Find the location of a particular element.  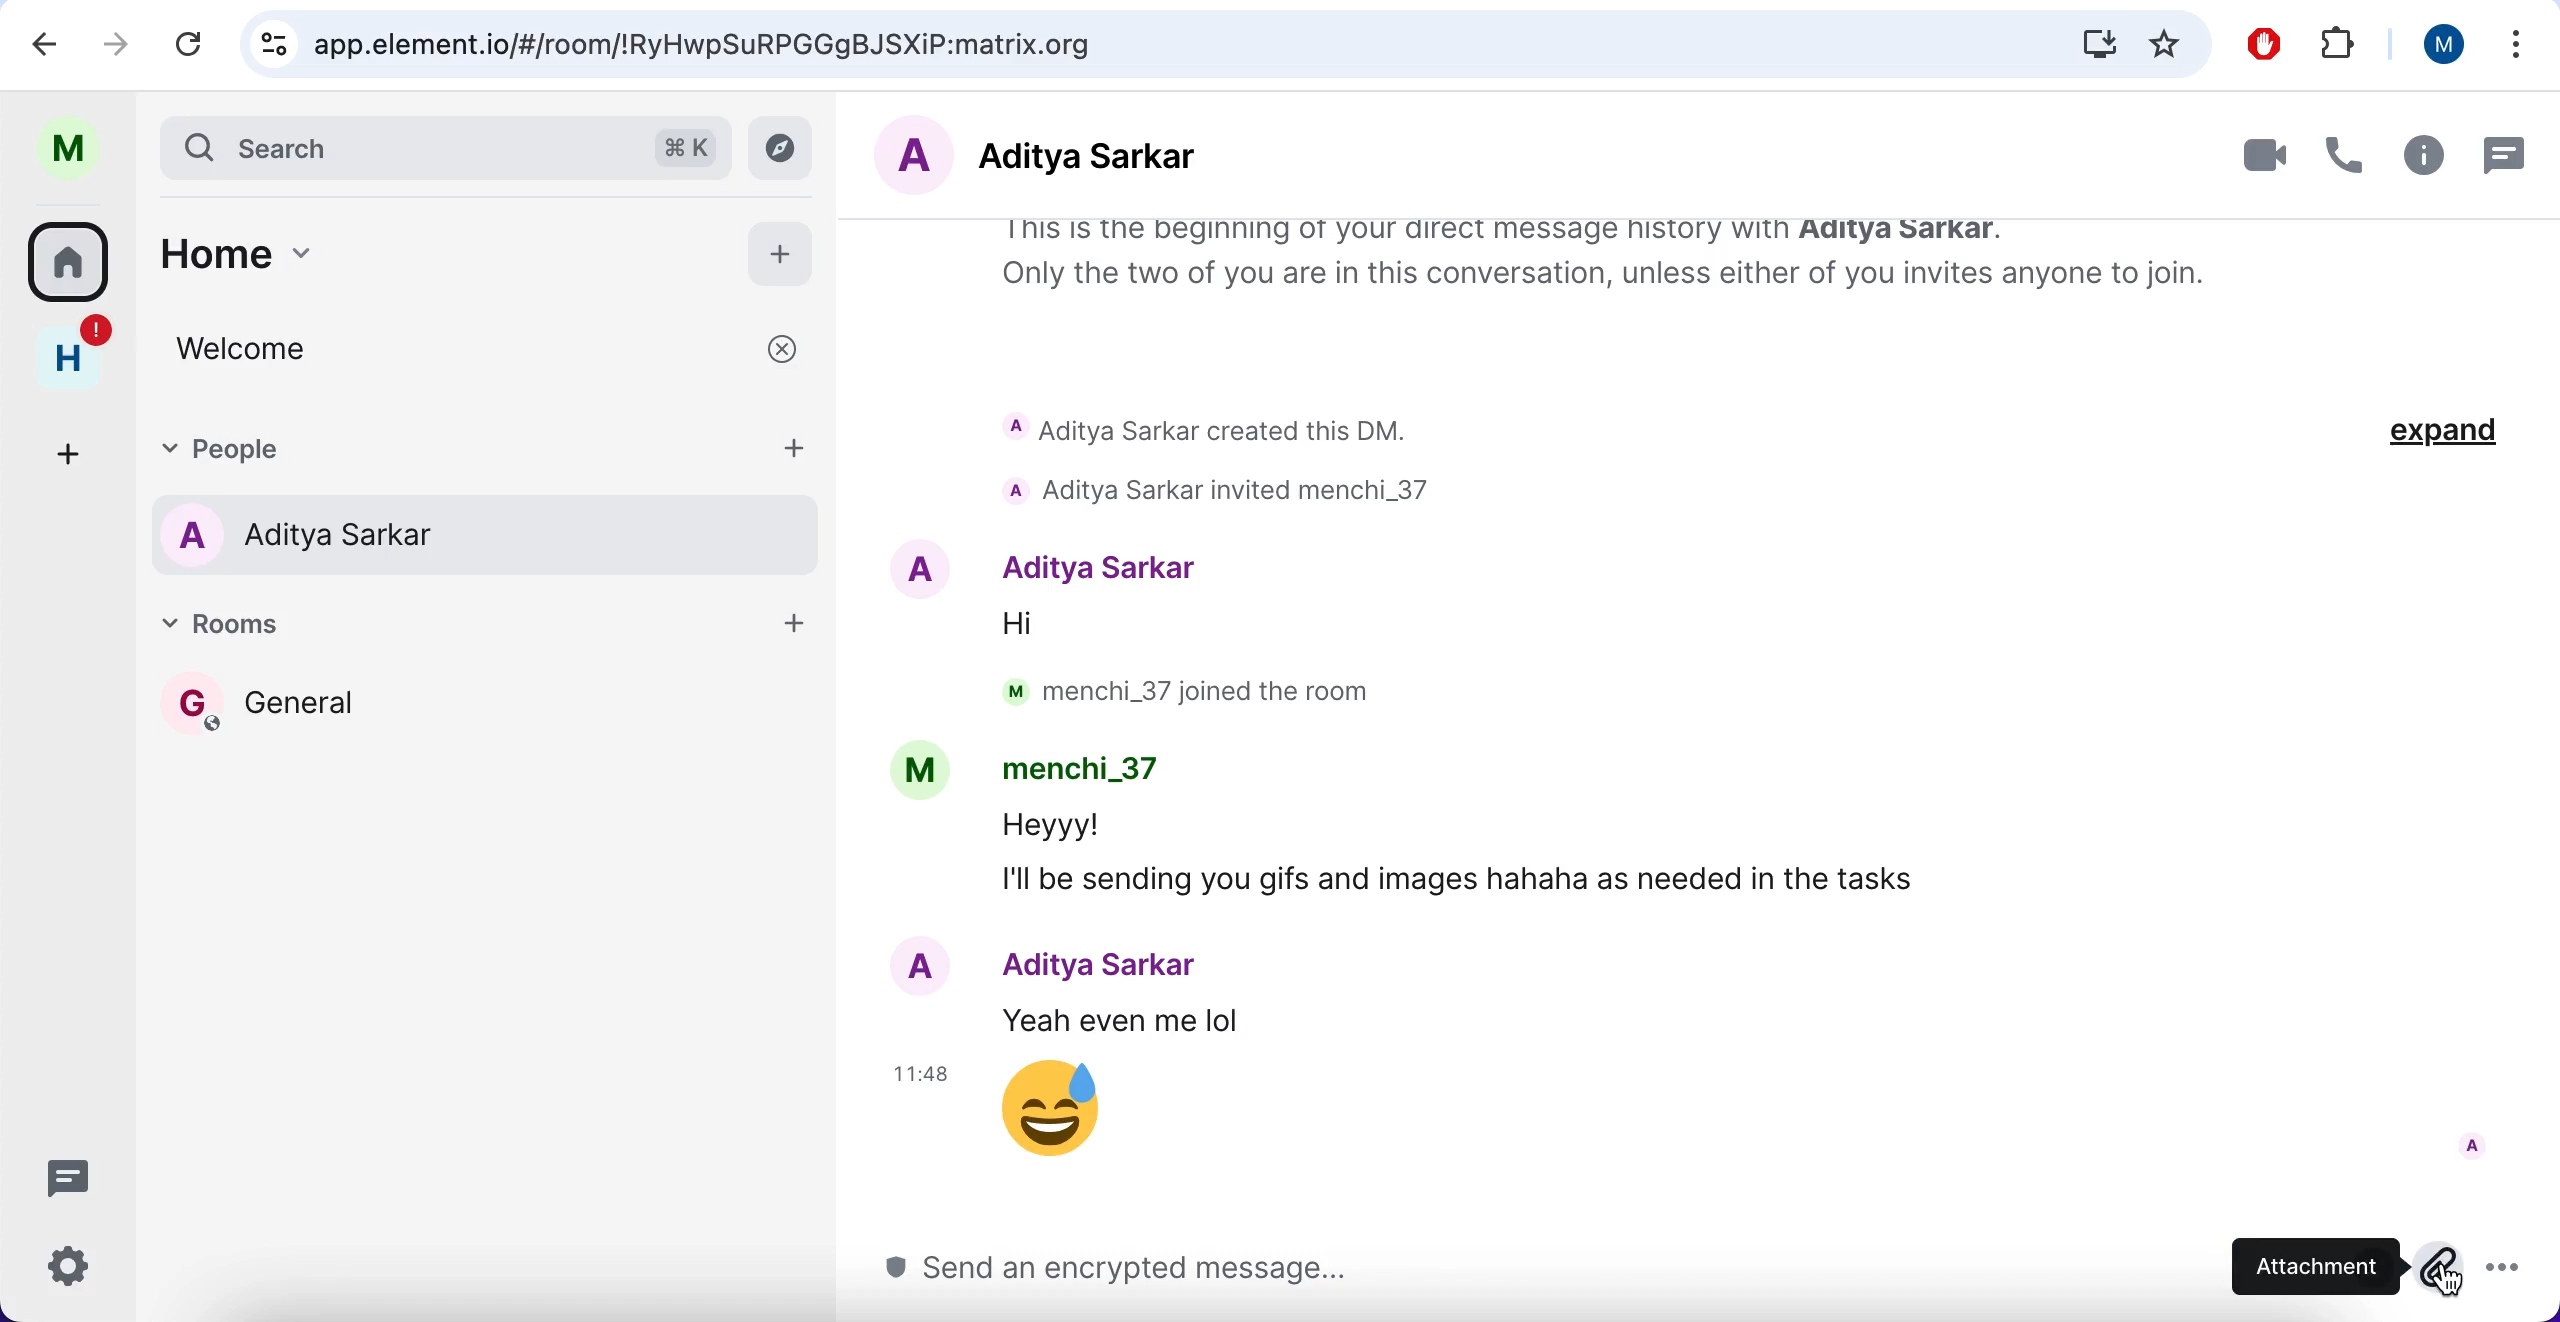

quick settings is located at coordinates (67, 1277).